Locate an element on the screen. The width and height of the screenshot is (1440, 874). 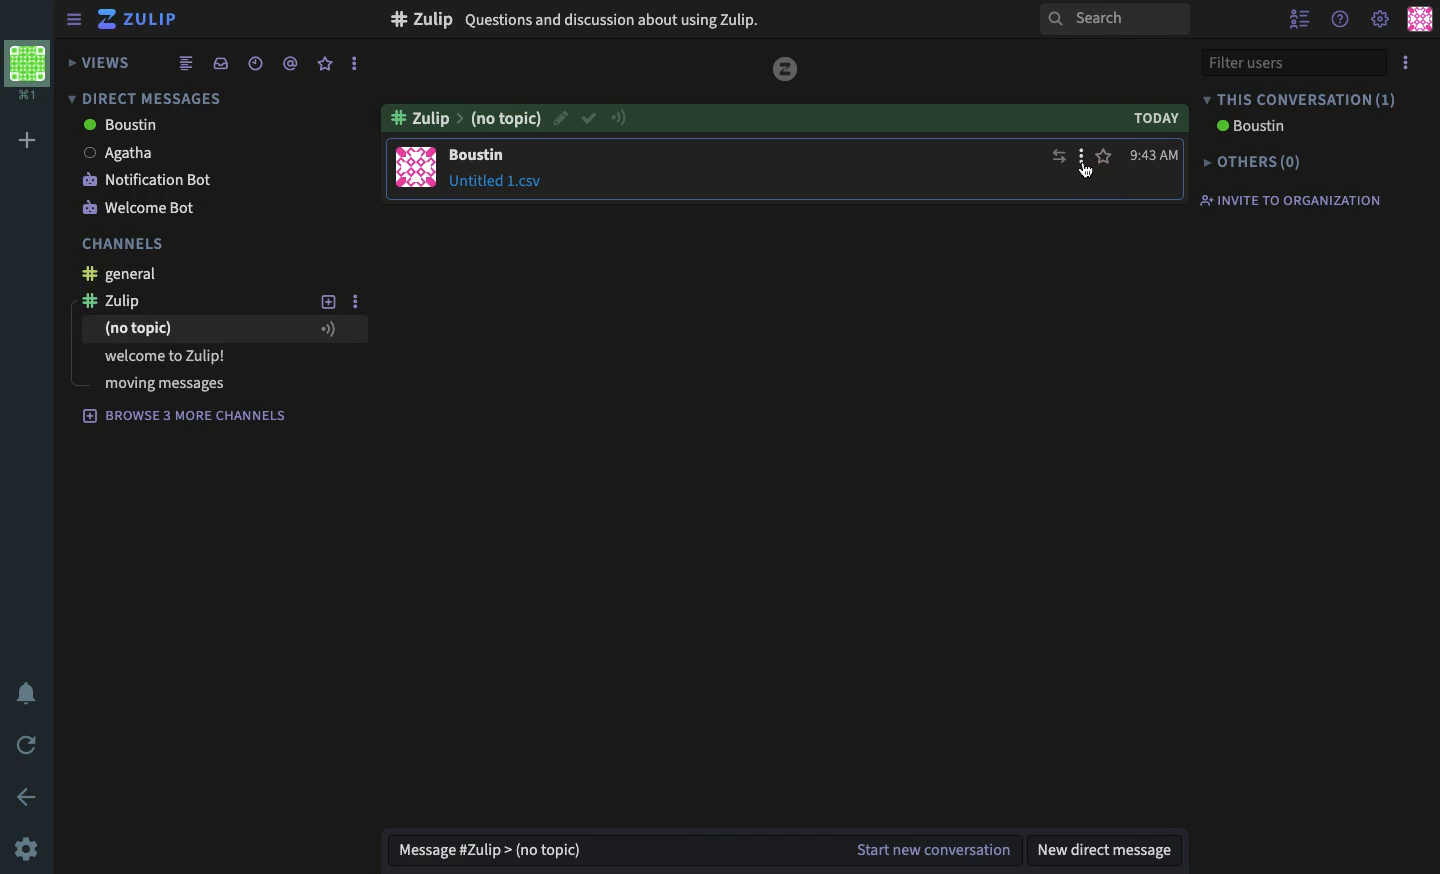
settings  is located at coordinates (1380, 21).